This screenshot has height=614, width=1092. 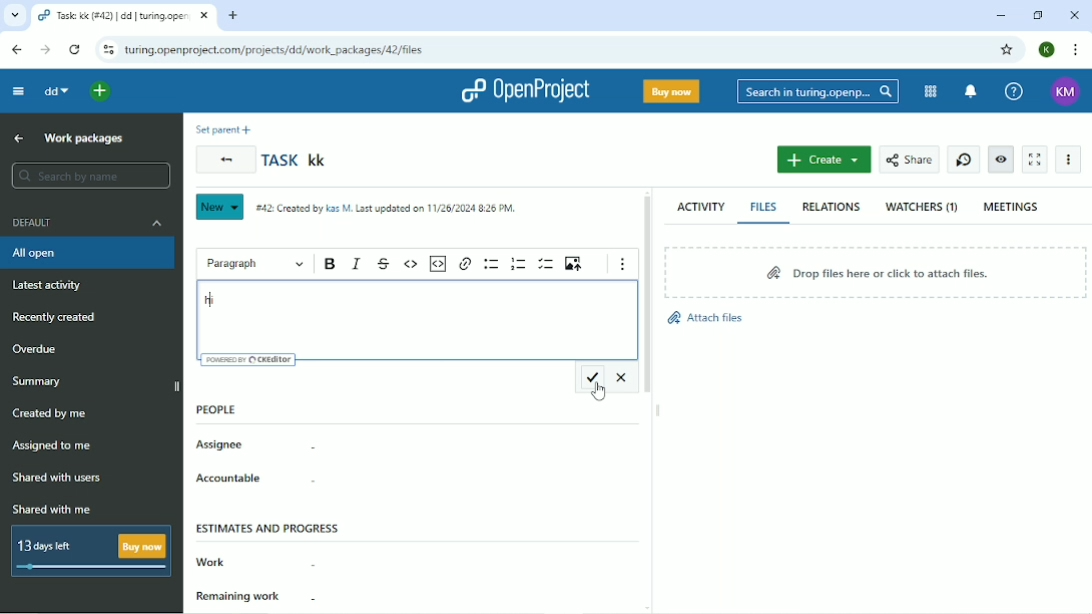 What do you see at coordinates (671, 90) in the screenshot?
I see `Buy now` at bounding box center [671, 90].